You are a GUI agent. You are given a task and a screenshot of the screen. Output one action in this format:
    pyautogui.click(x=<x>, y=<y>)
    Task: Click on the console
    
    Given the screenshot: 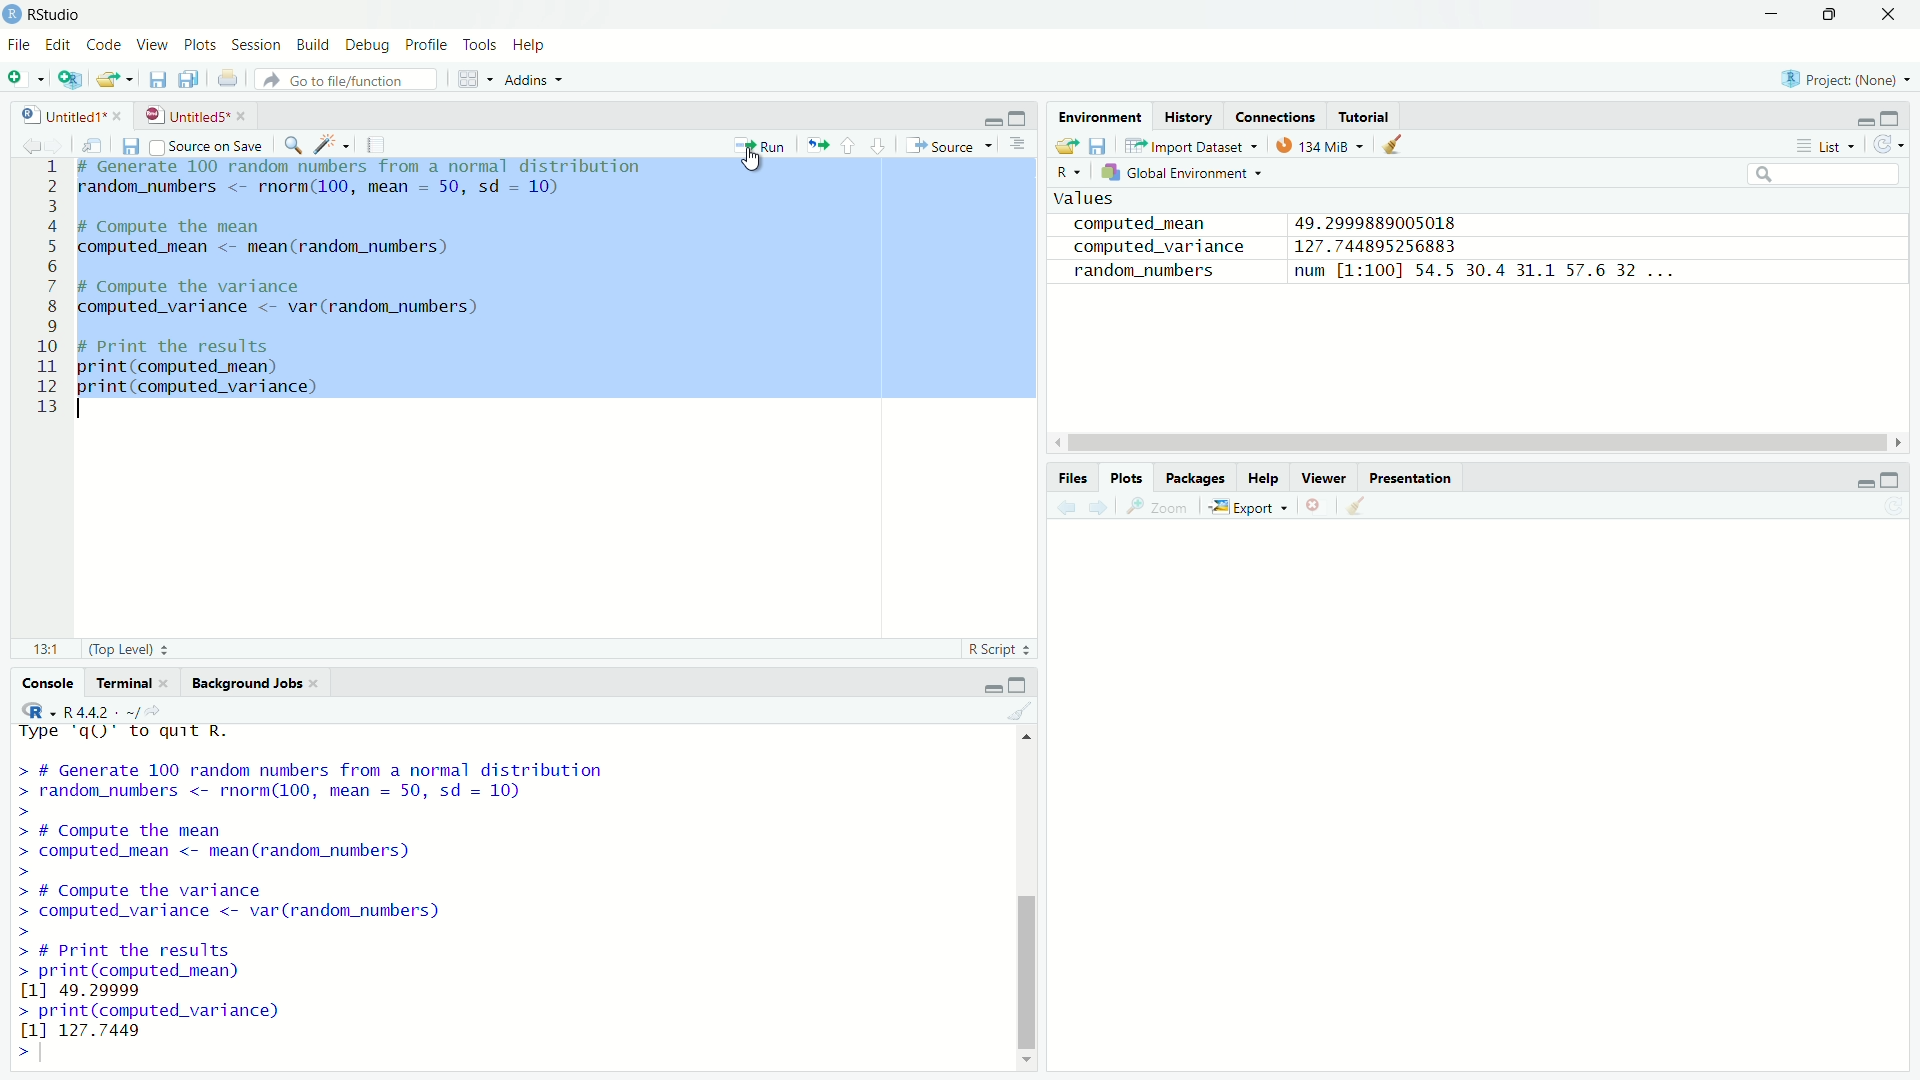 What is the action you would take?
    pyautogui.click(x=41, y=683)
    